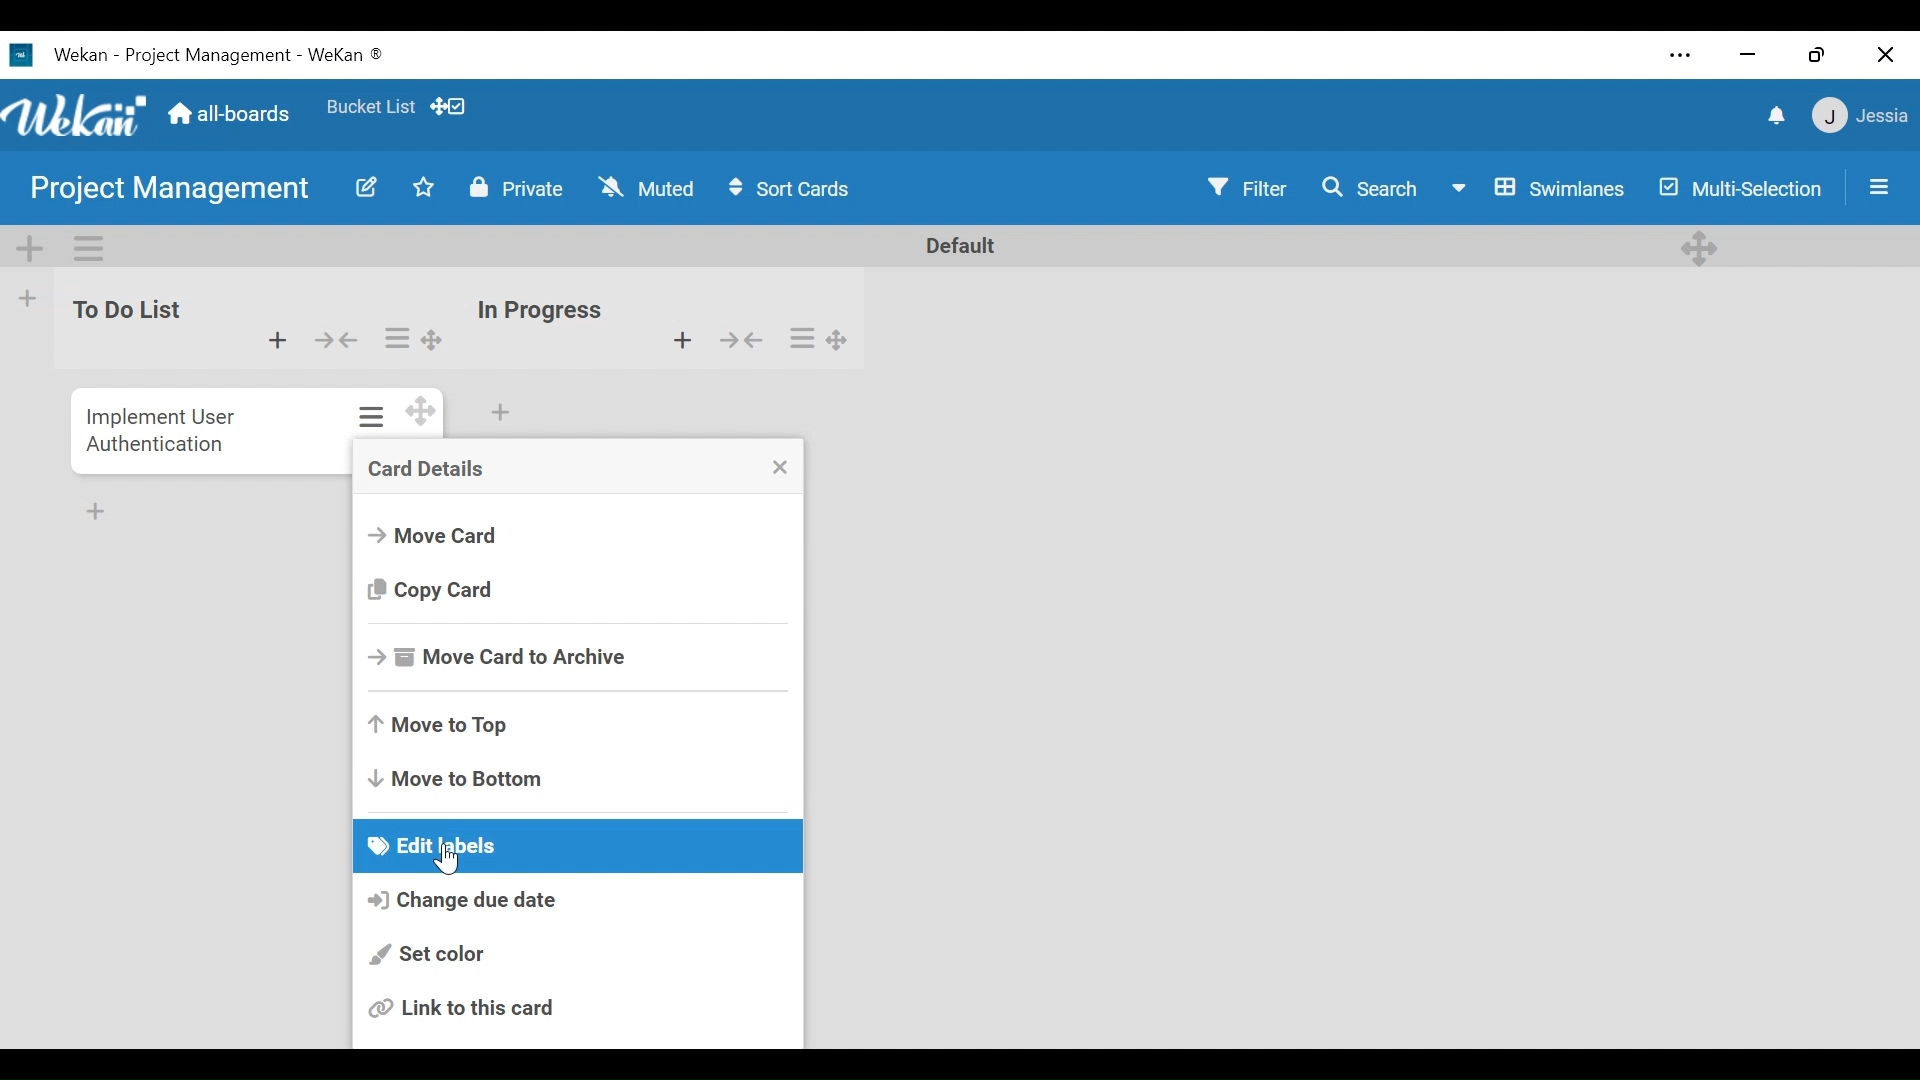 This screenshot has width=1920, height=1080. I want to click on member settings, so click(1859, 118).